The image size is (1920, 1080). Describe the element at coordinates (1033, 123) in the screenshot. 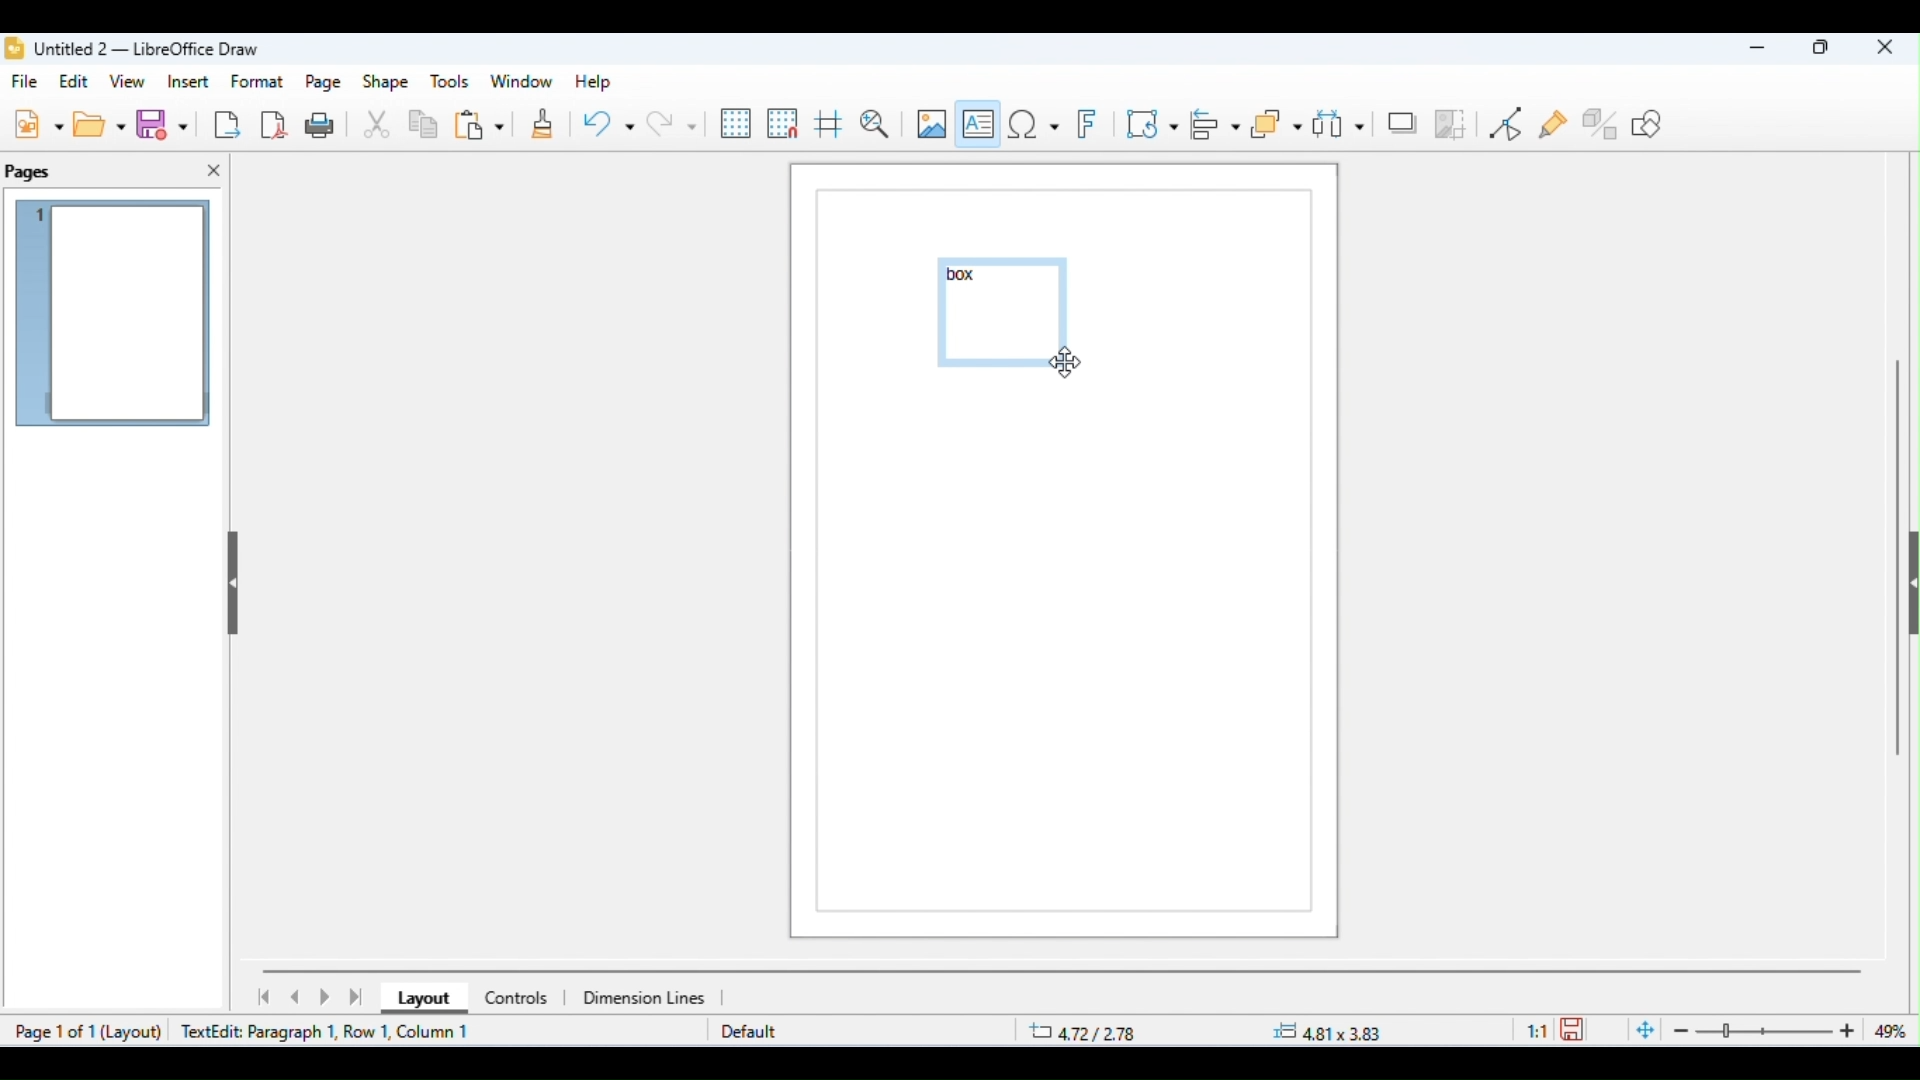

I see `insert special characters` at that location.